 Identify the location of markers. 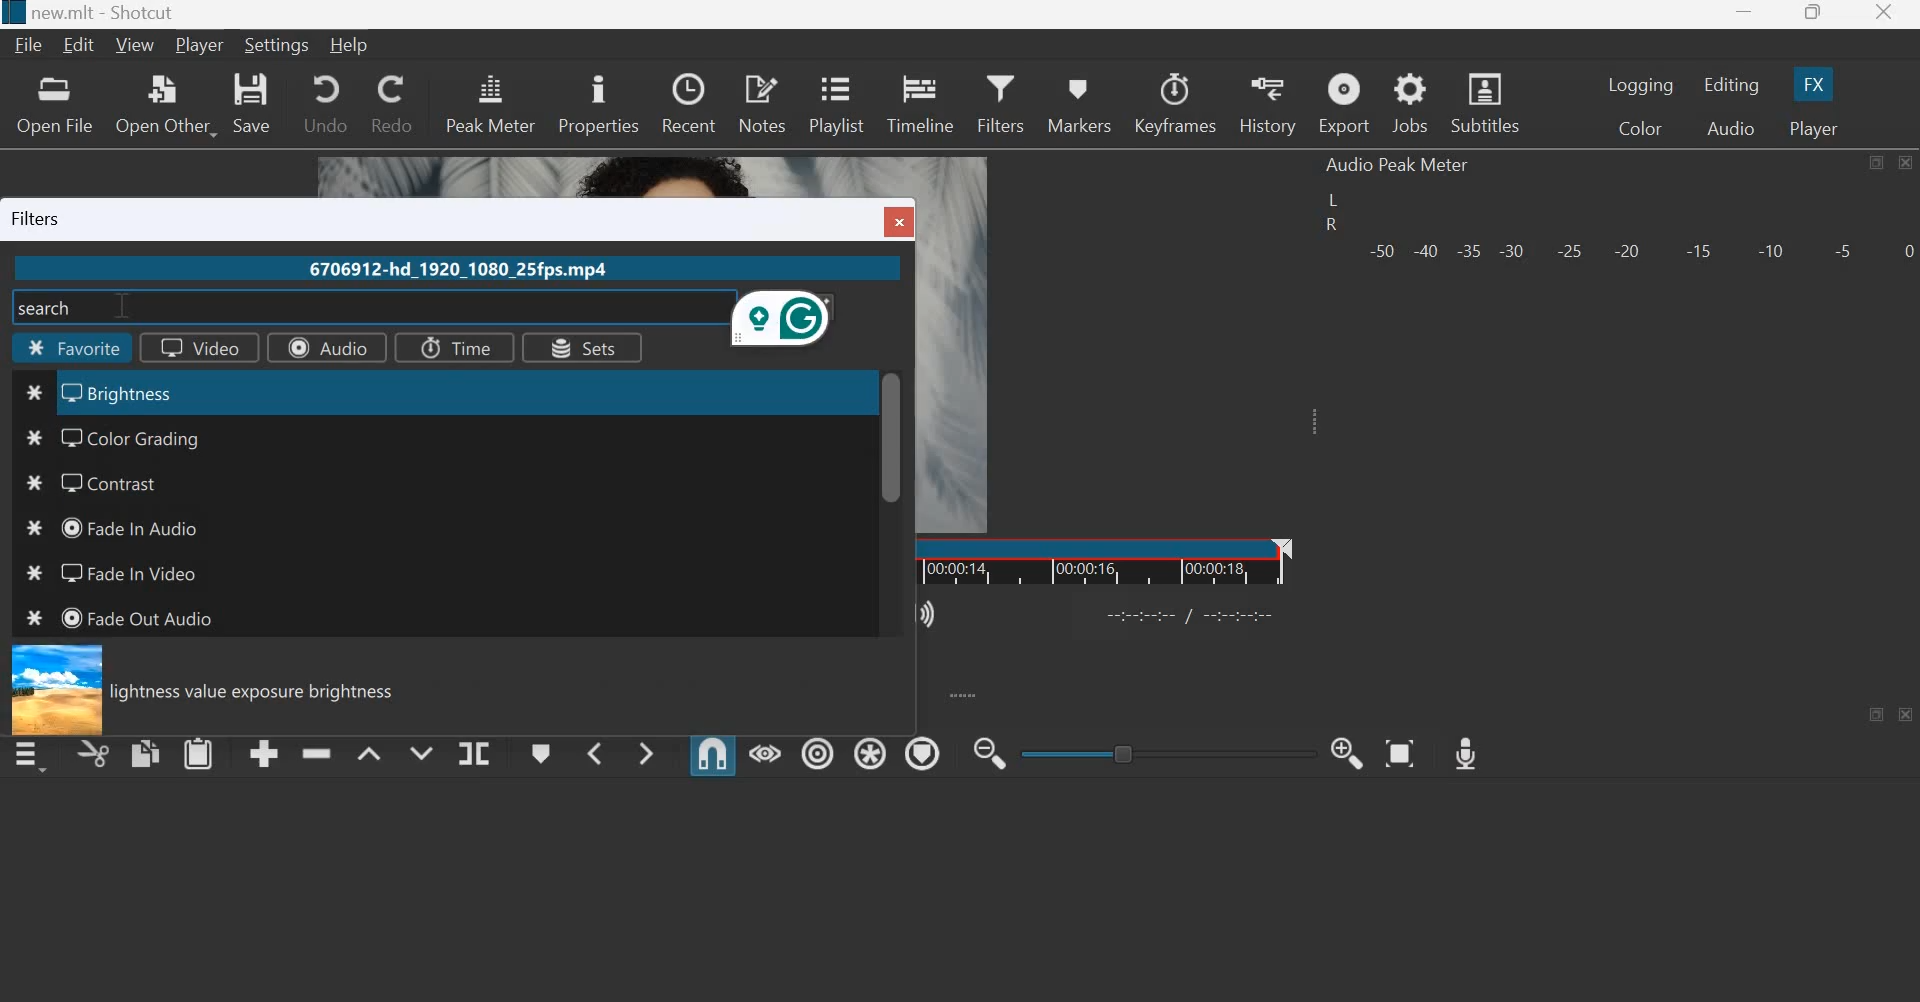
(1077, 105).